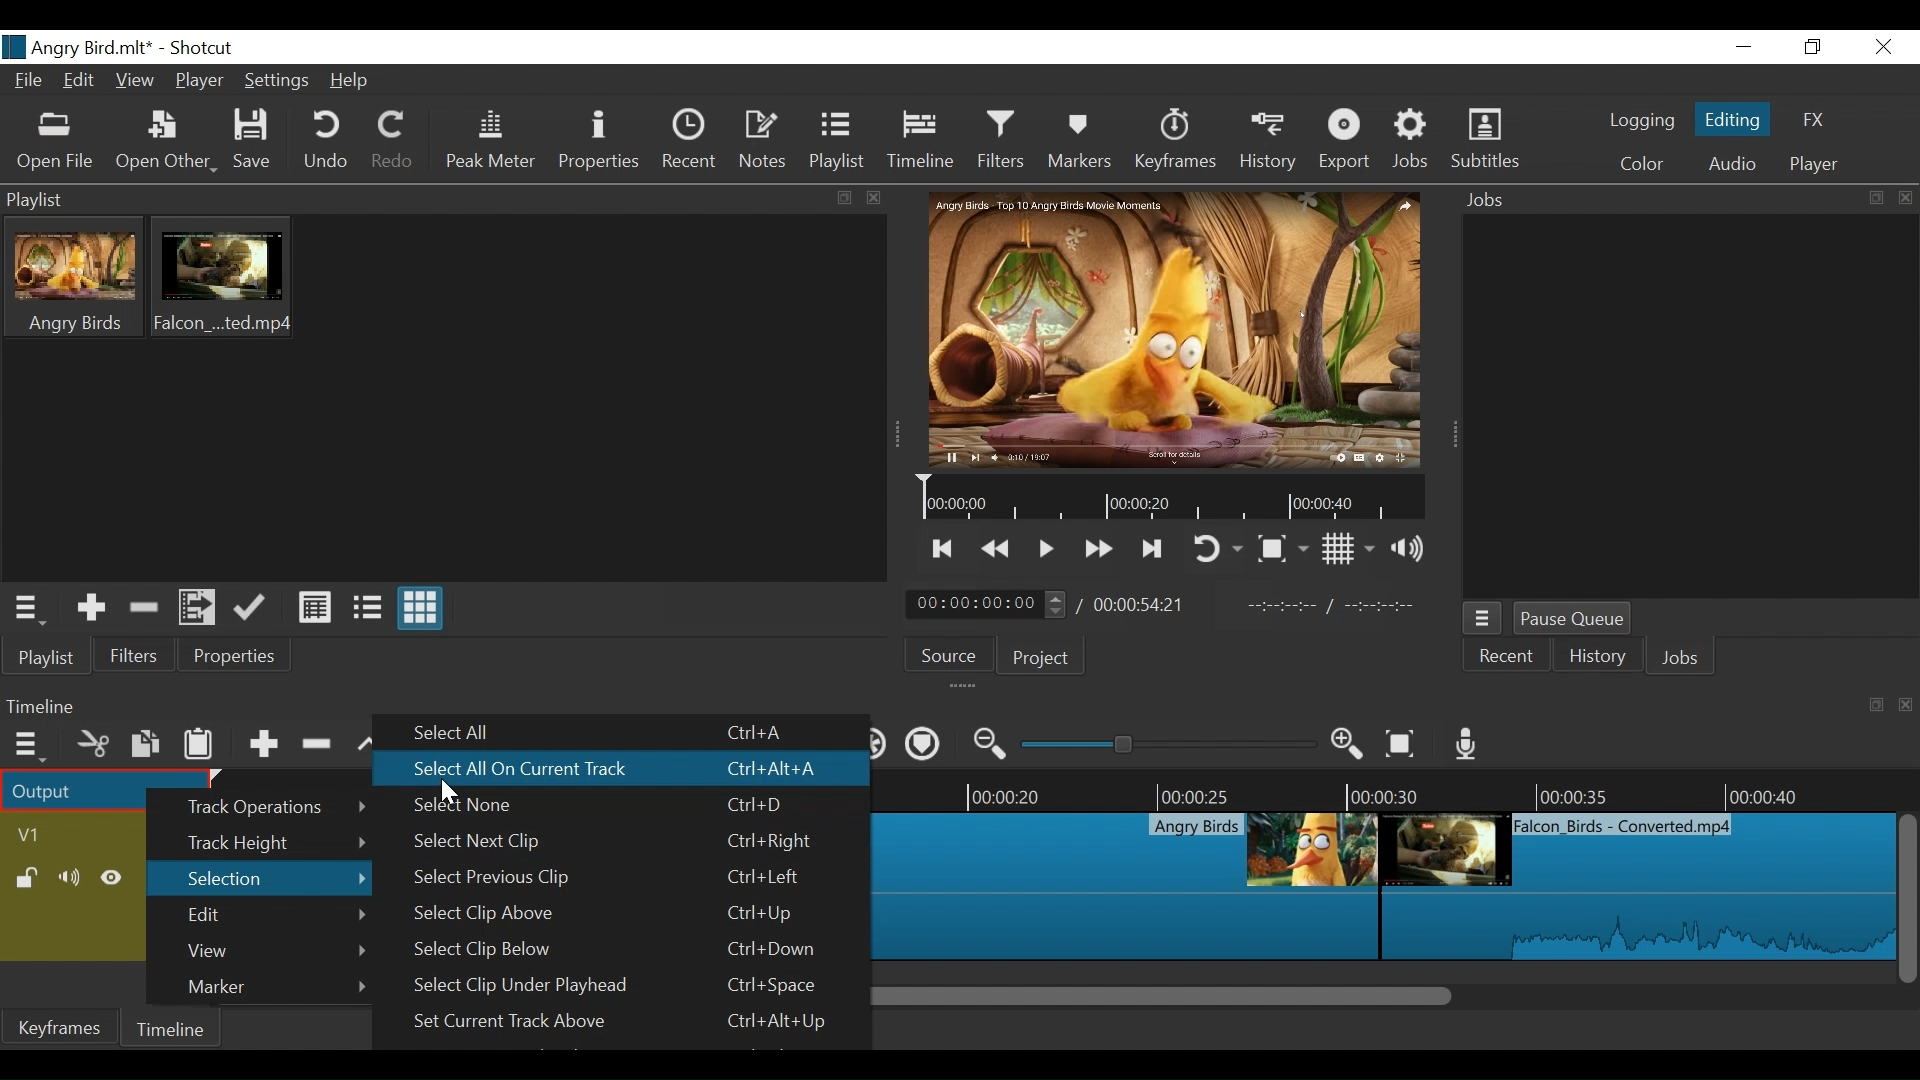 This screenshot has height=1080, width=1920. I want to click on tIMELINE, so click(1169, 499).